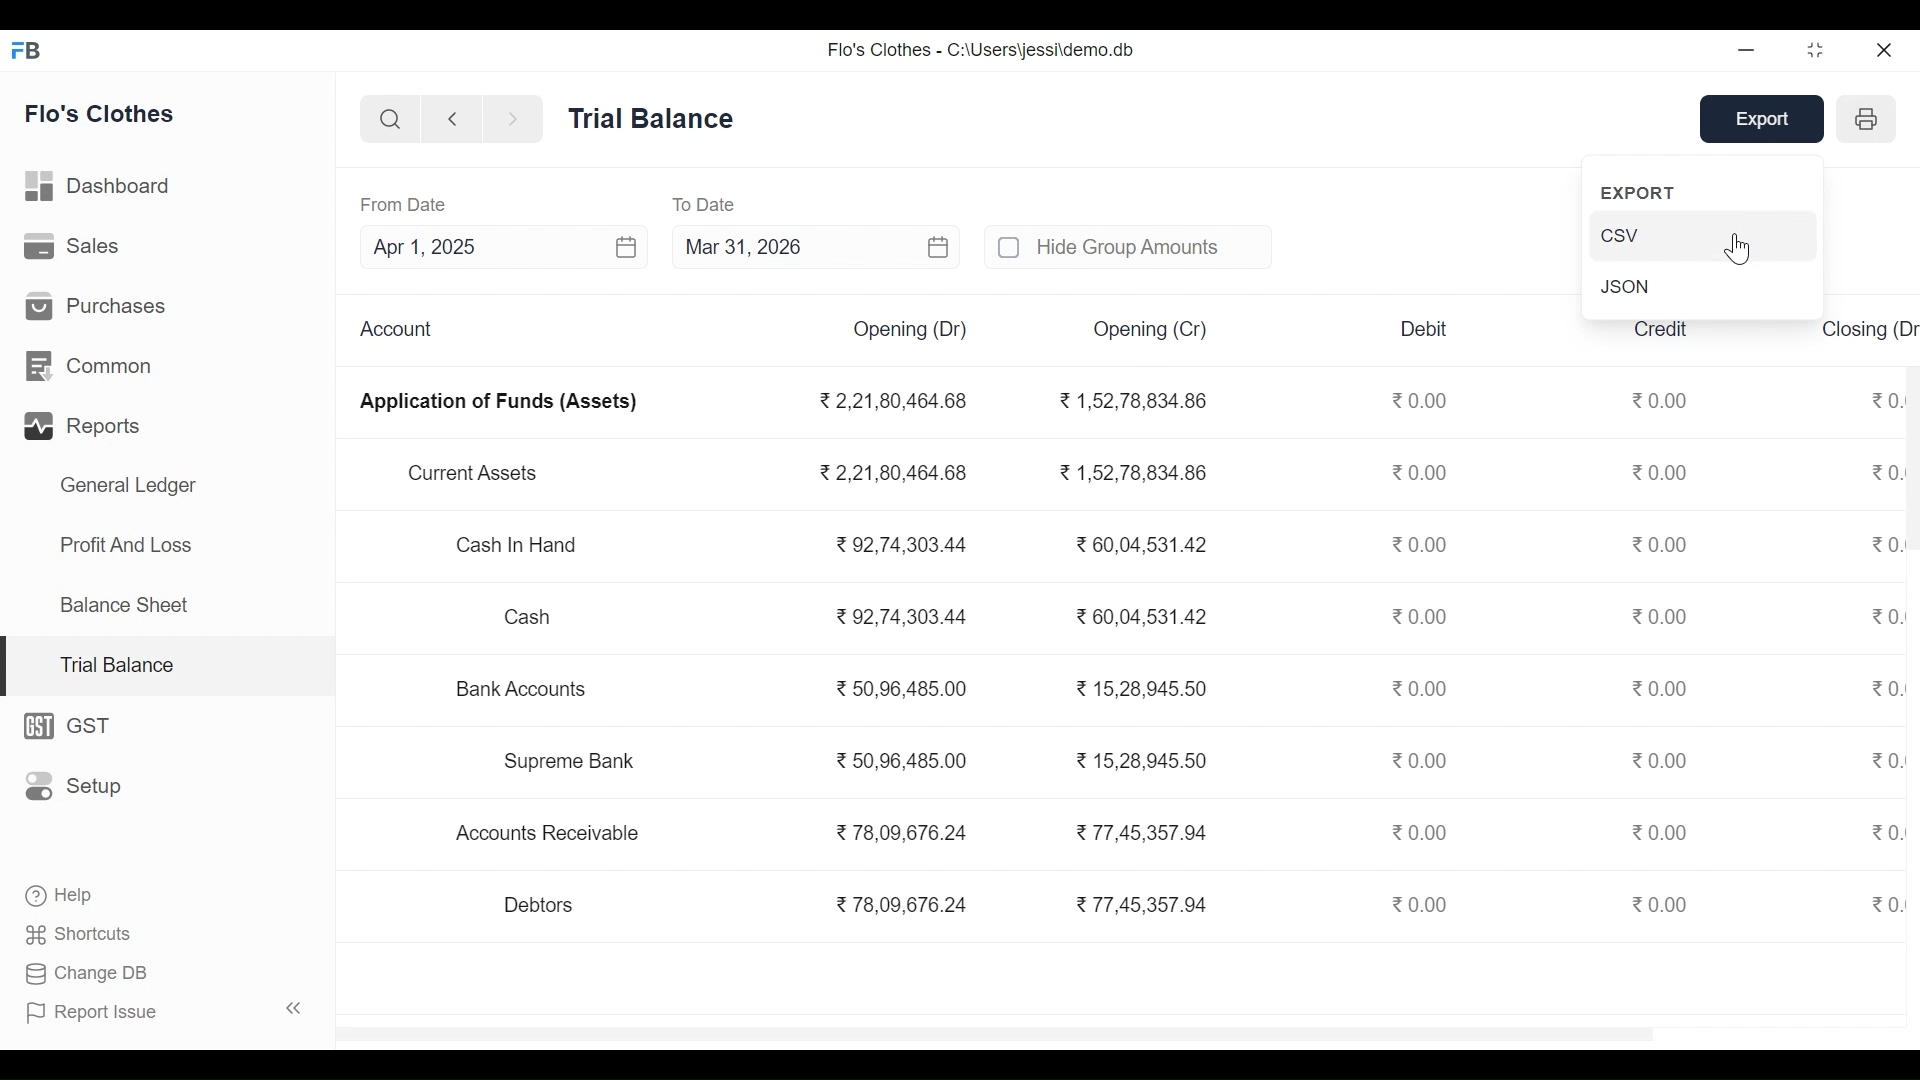 The width and height of the screenshot is (1920, 1080). I want to click on Cash, so click(530, 617).